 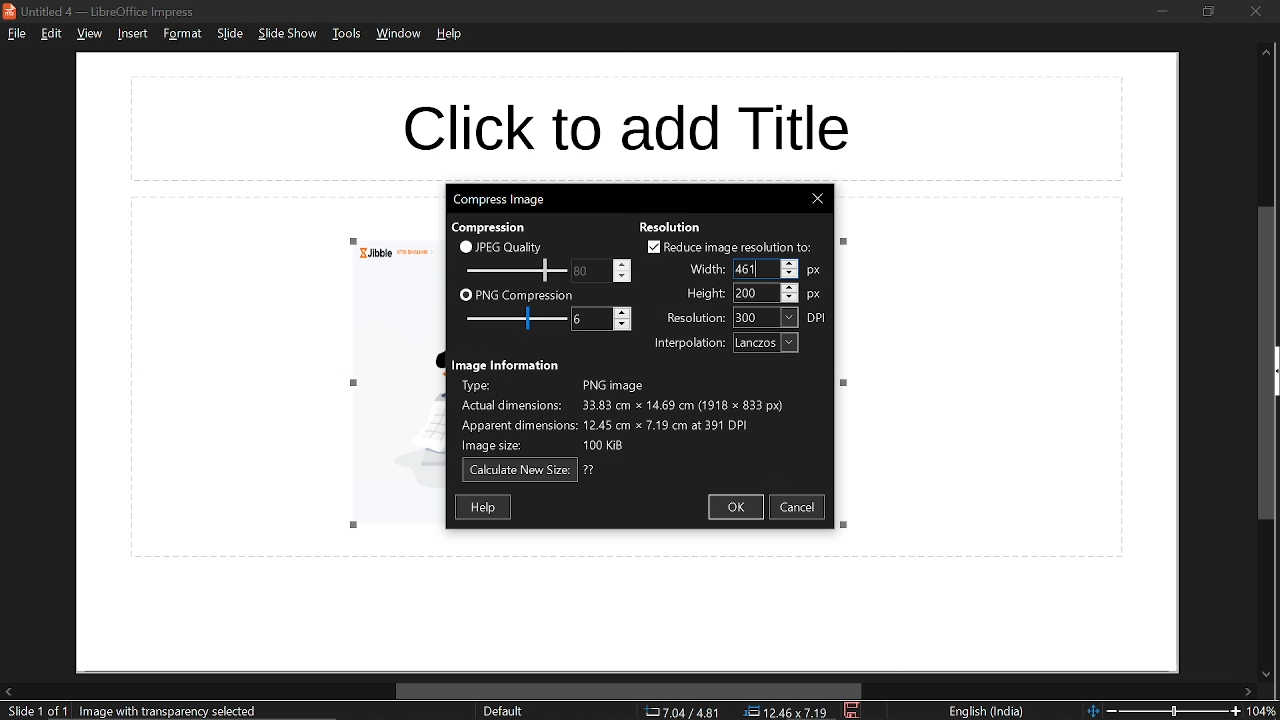 I want to click on help, so click(x=484, y=507).